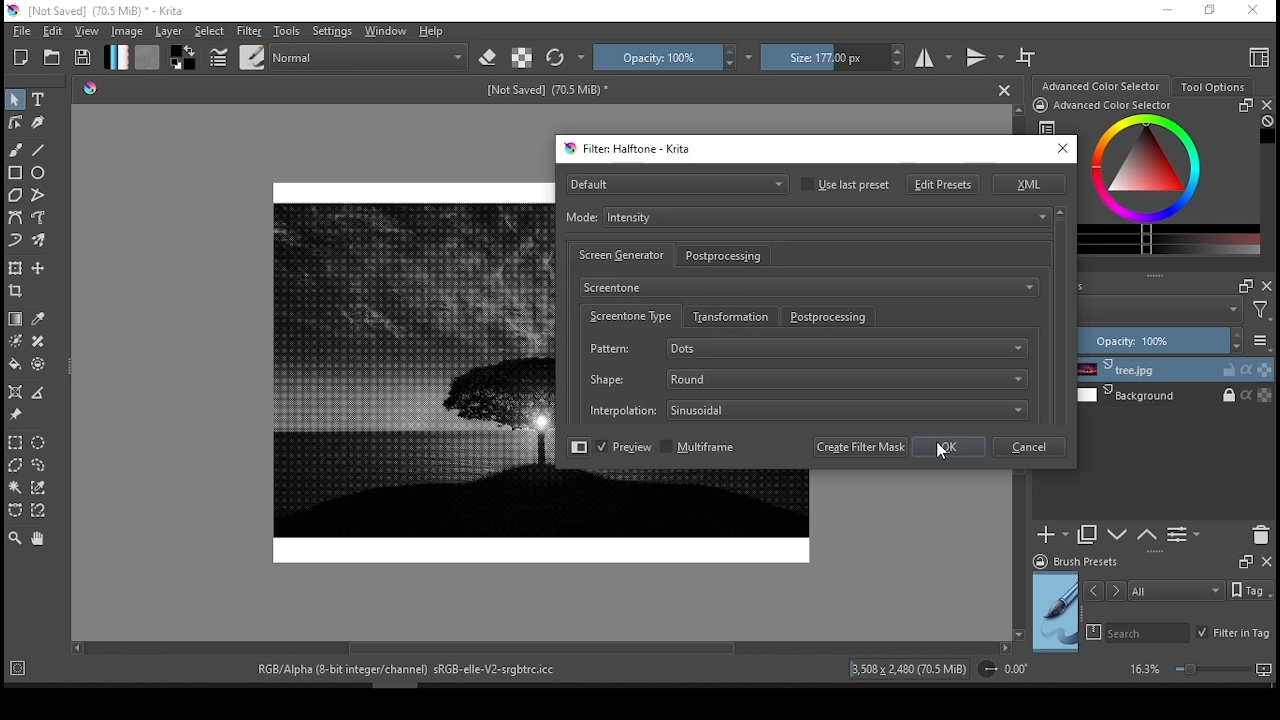  What do you see at coordinates (1031, 447) in the screenshot?
I see `cancel` at bounding box center [1031, 447].